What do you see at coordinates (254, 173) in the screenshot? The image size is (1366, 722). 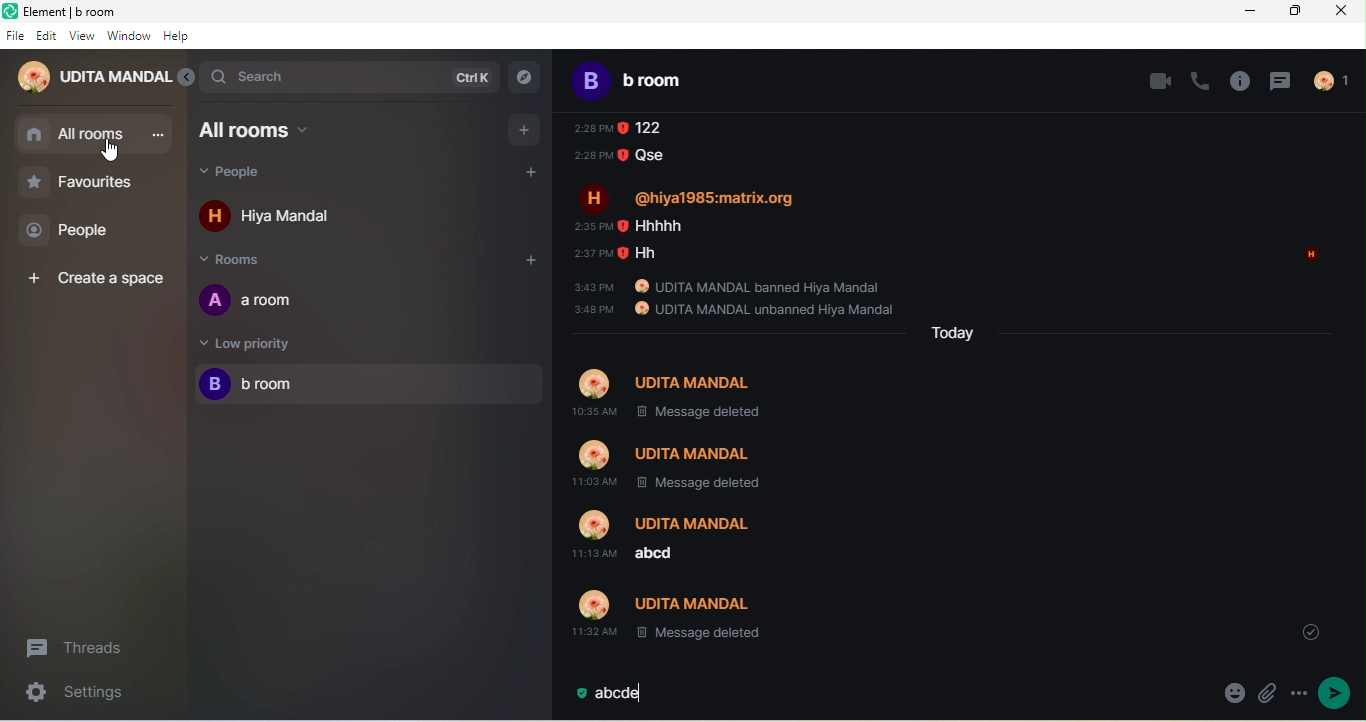 I see `people` at bounding box center [254, 173].